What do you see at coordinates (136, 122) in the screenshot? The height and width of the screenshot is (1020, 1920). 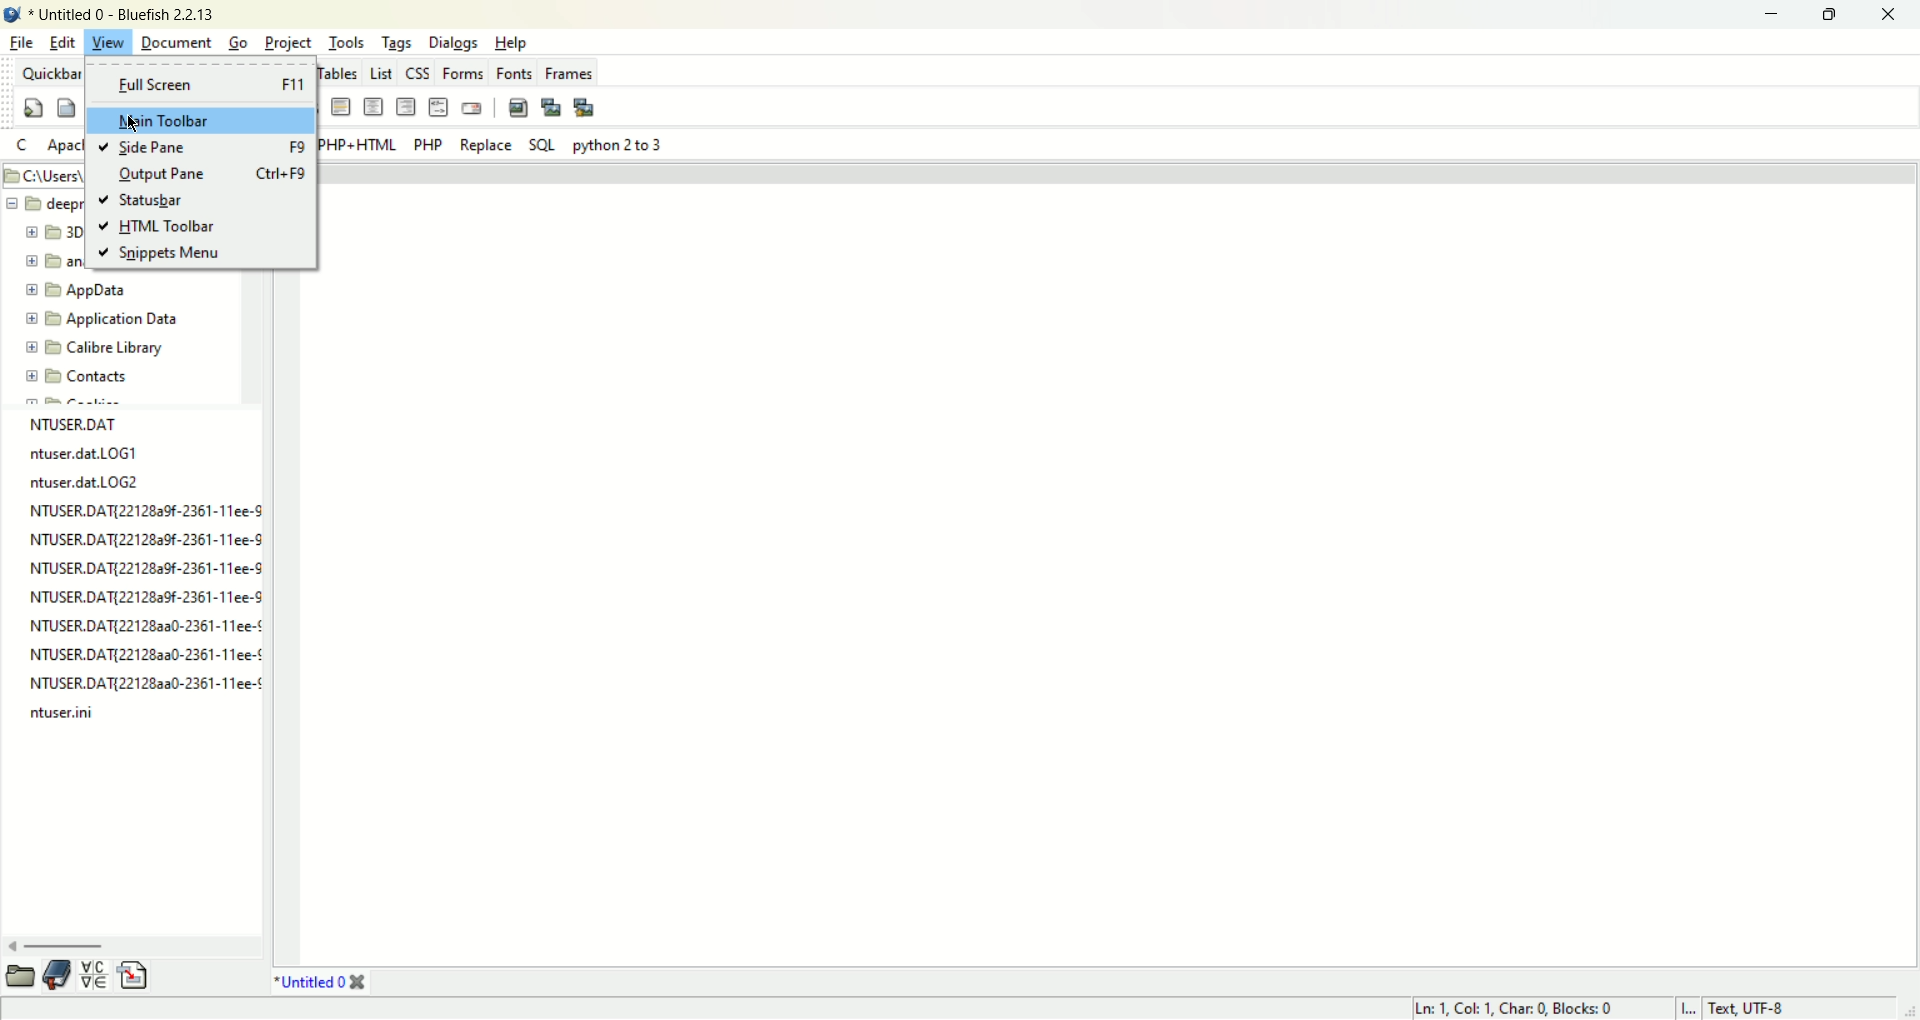 I see `cursor` at bounding box center [136, 122].